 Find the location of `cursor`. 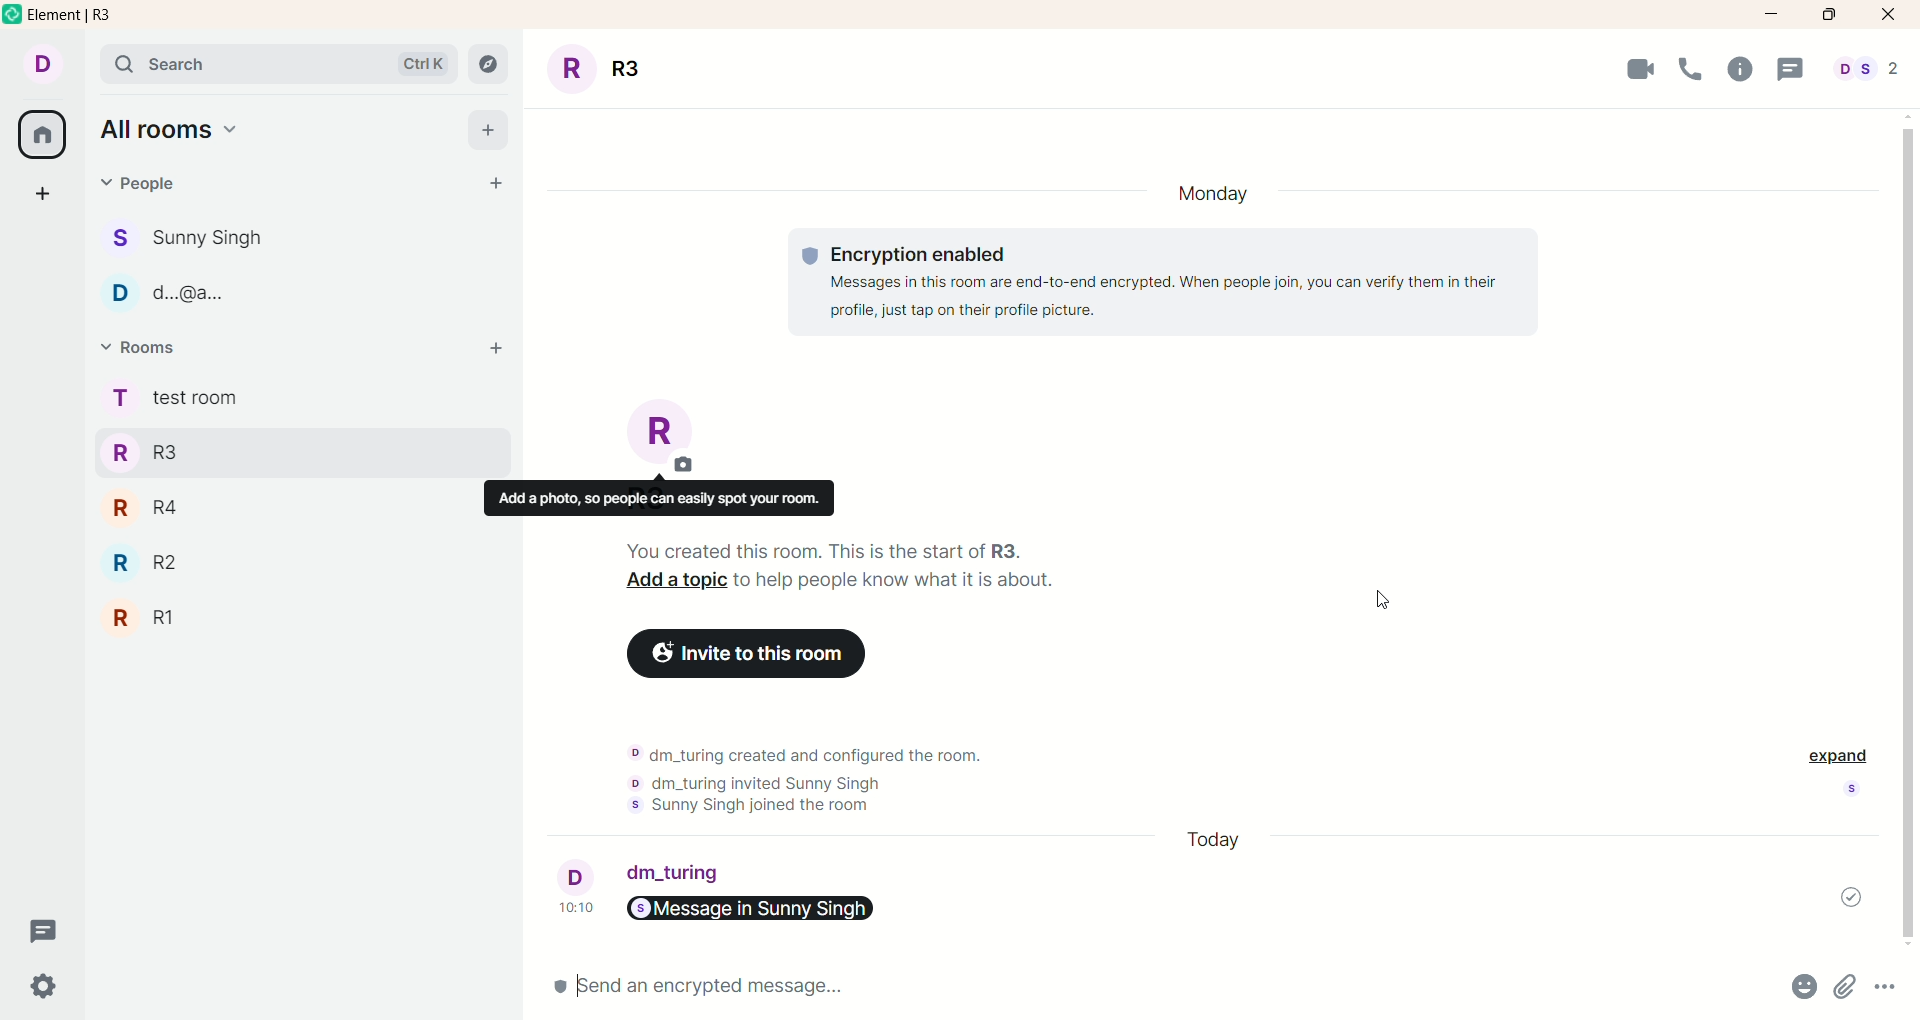

cursor is located at coordinates (1386, 600).